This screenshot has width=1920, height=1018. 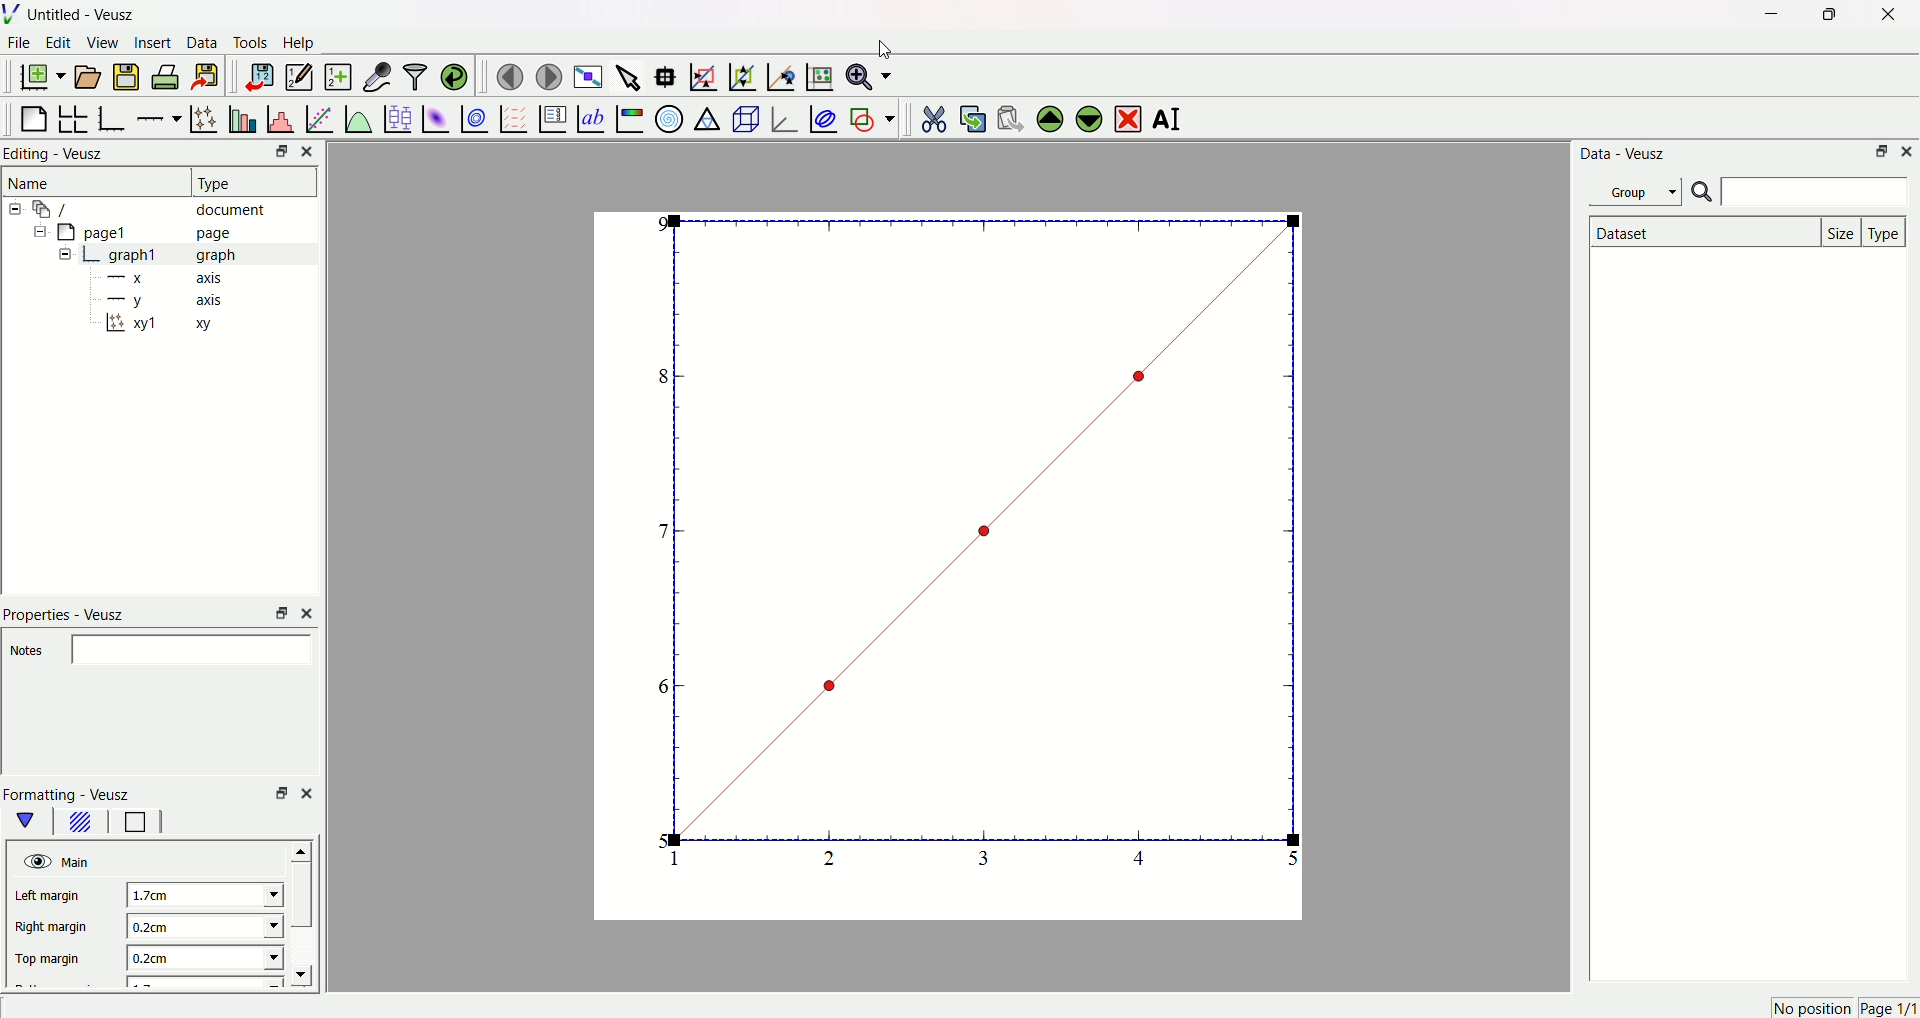 What do you see at coordinates (822, 116) in the screenshot?
I see `plot covariance ellipses` at bounding box center [822, 116].